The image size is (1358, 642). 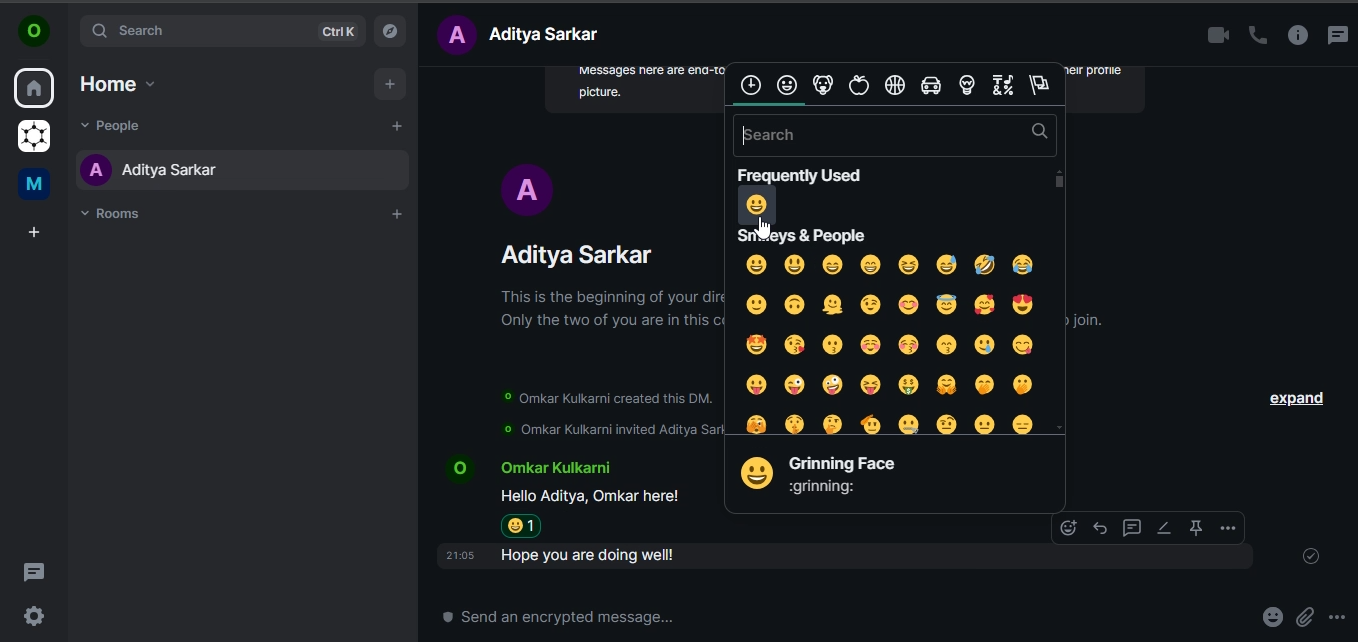 What do you see at coordinates (1024, 423) in the screenshot?
I see `expressionless face` at bounding box center [1024, 423].